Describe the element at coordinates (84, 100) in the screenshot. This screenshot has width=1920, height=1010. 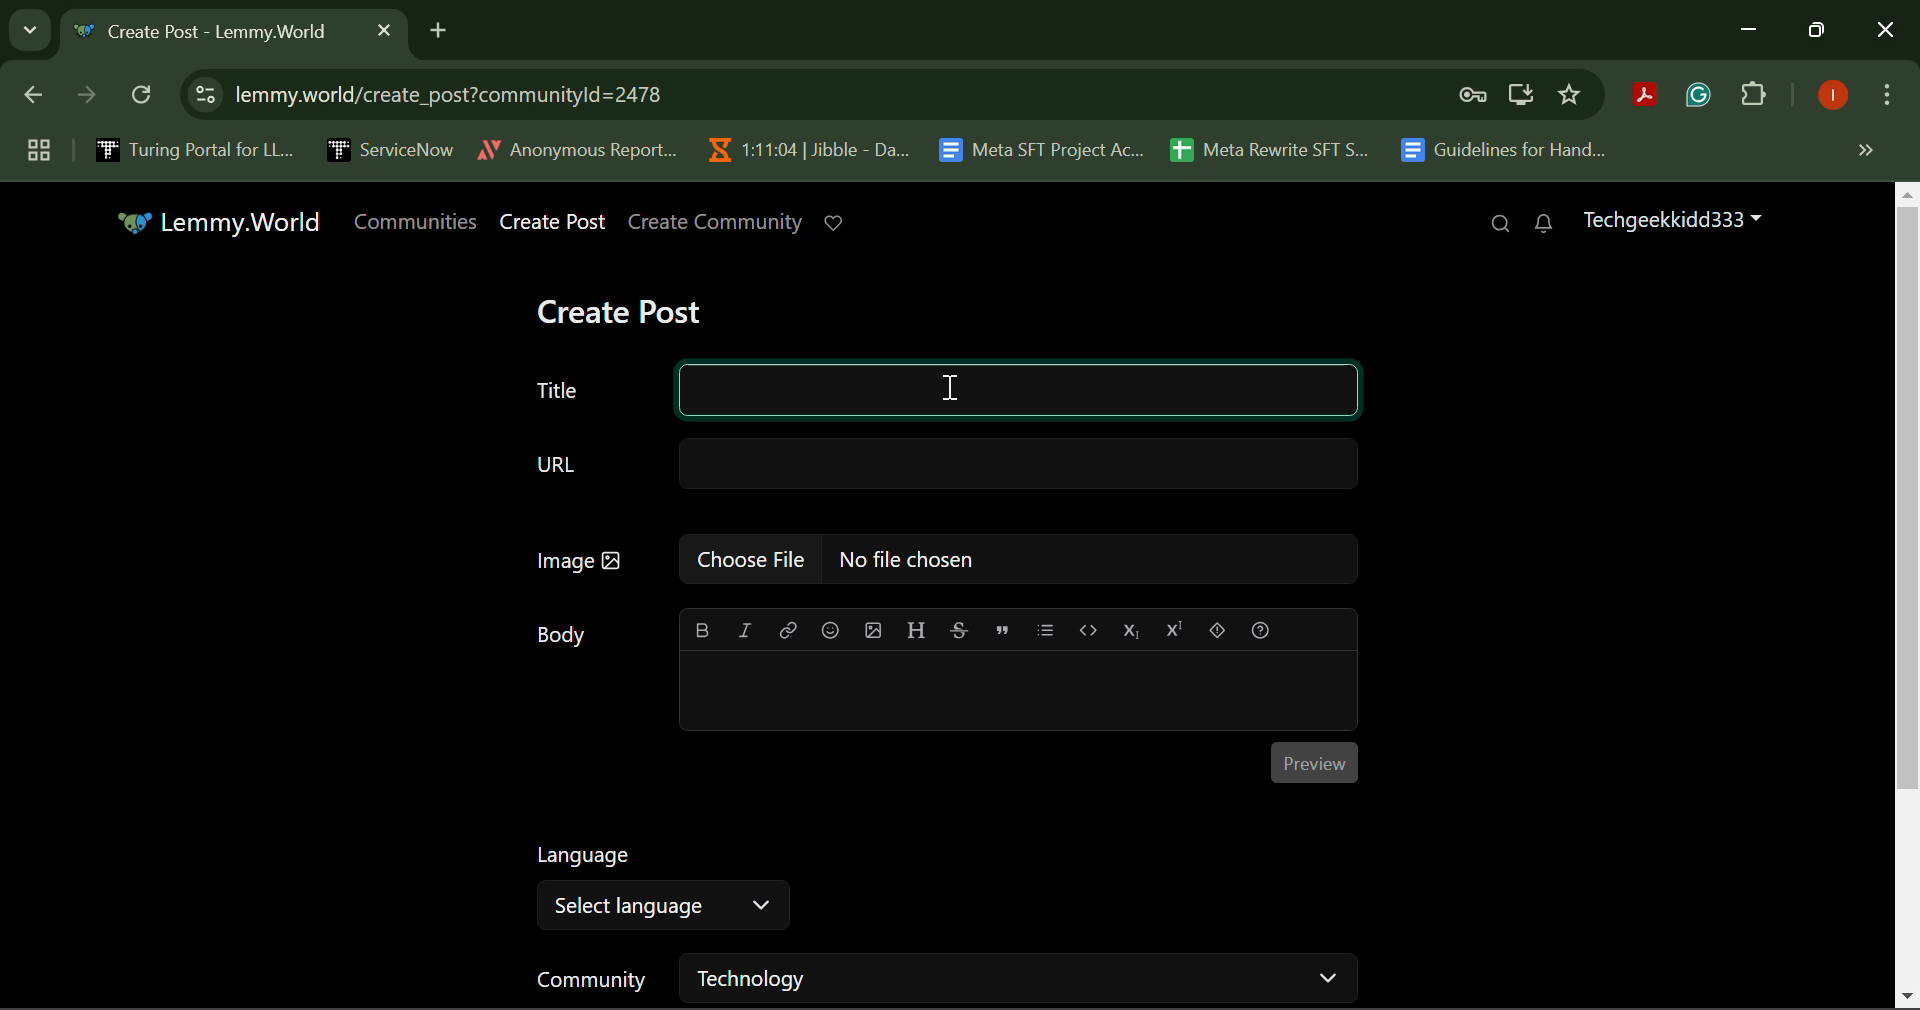
I see `Next Page ` at that location.